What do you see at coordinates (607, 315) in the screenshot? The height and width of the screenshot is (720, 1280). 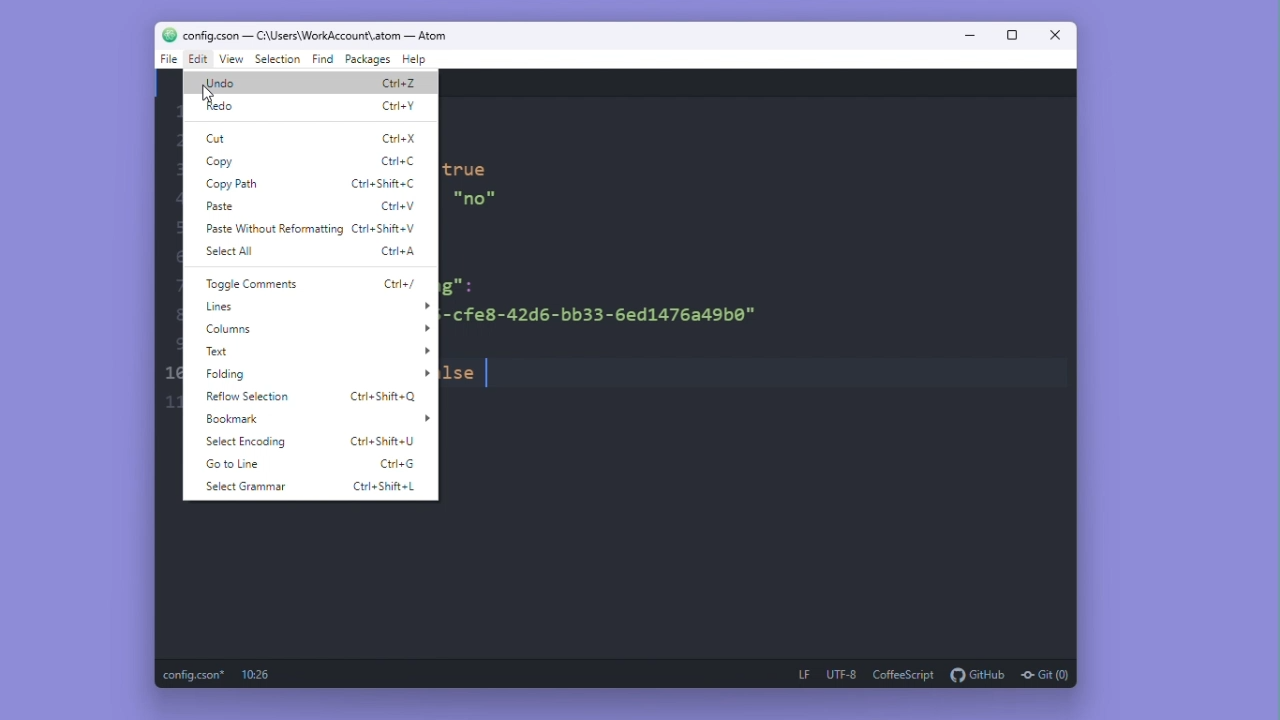 I see `-cfe8-42d6-bb33-6ed1476a49b0"` at bounding box center [607, 315].